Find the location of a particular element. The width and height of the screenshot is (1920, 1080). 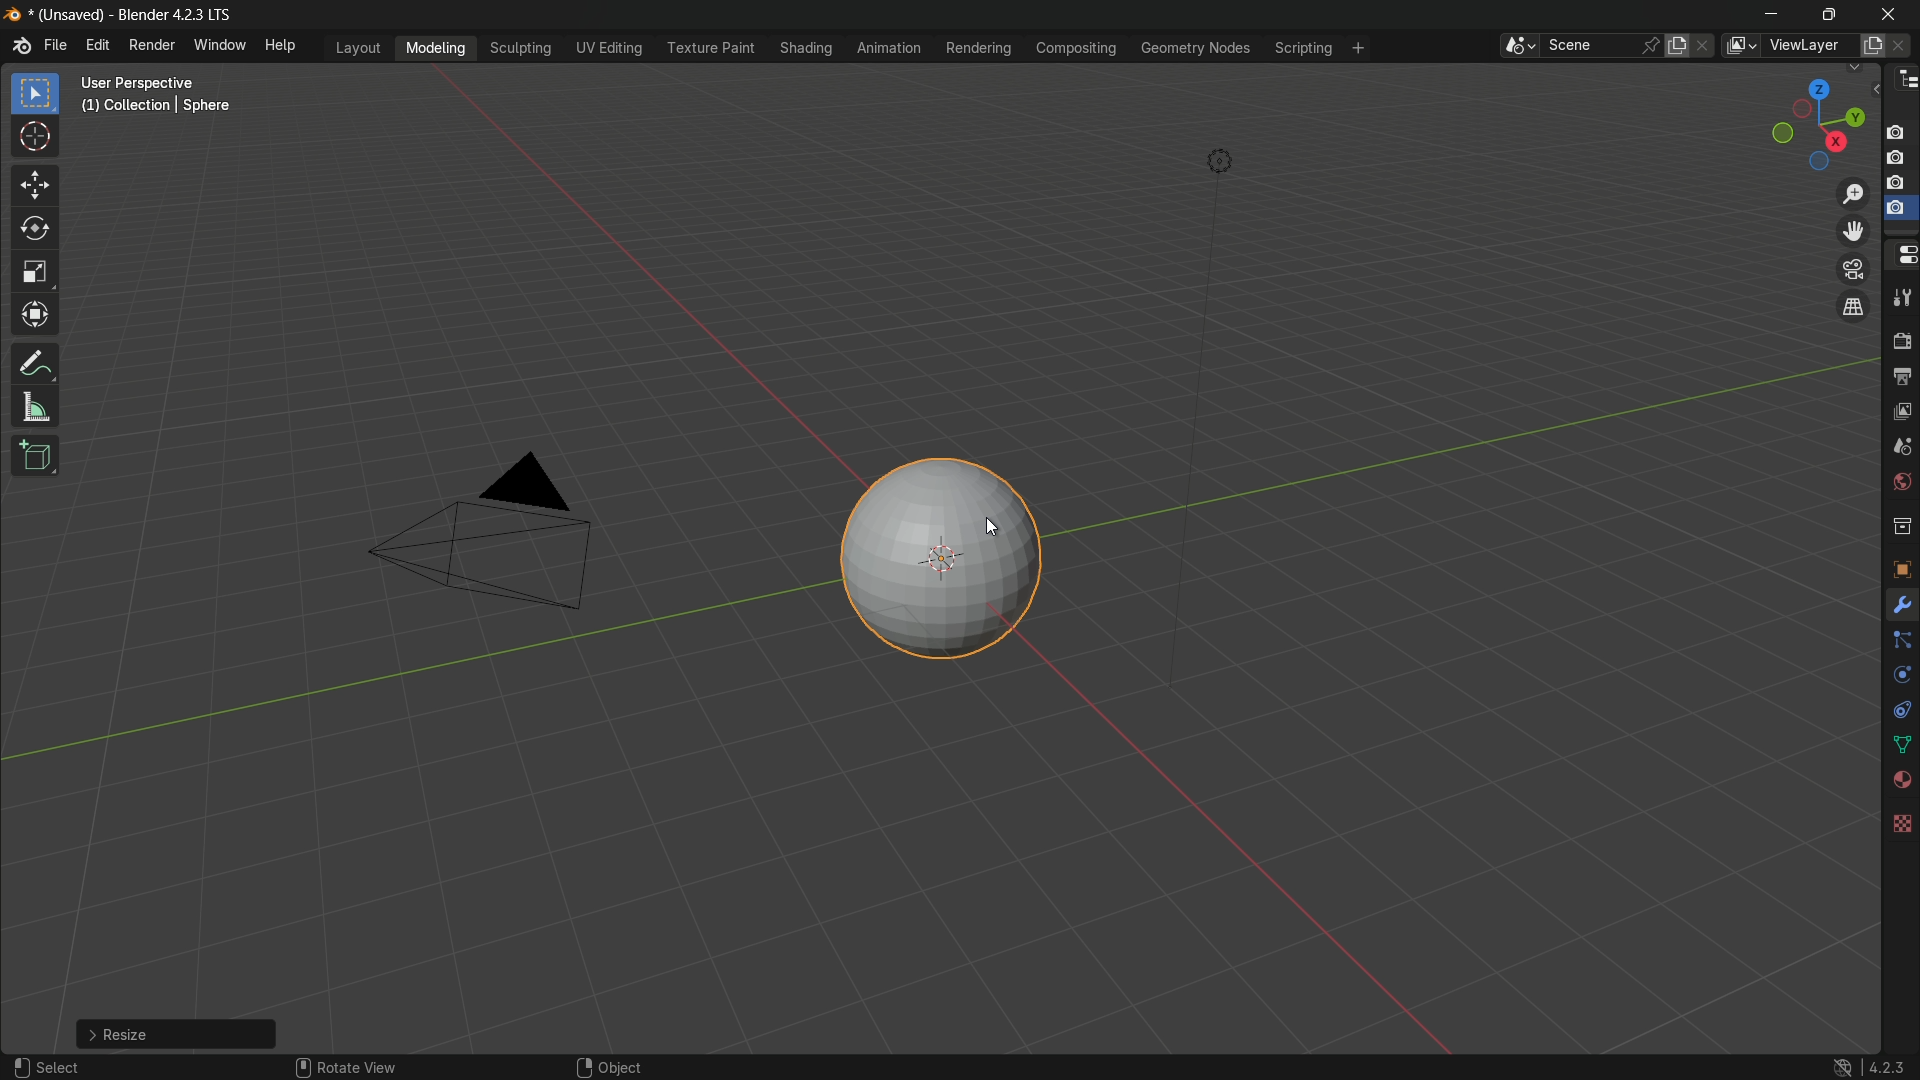

modifier is located at coordinates (1901, 607).